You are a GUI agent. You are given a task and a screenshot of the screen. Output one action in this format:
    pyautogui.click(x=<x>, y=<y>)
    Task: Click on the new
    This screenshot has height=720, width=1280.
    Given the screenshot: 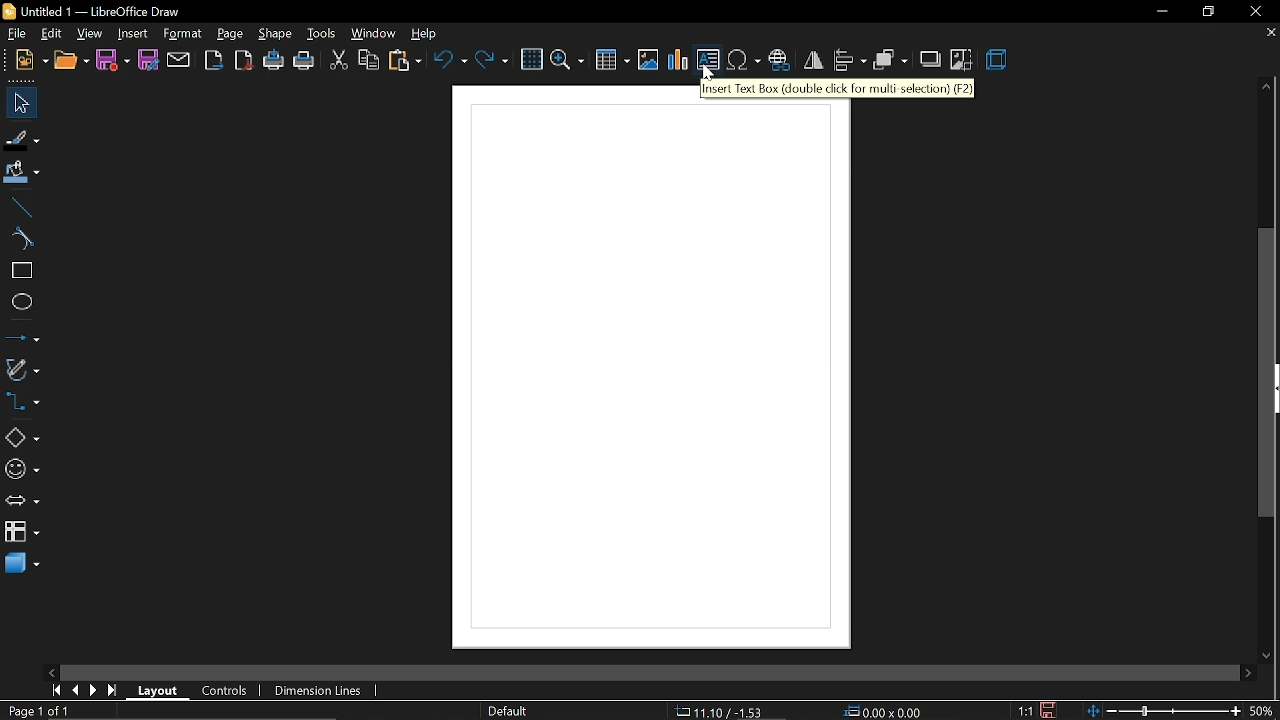 What is the action you would take?
    pyautogui.click(x=31, y=62)
    